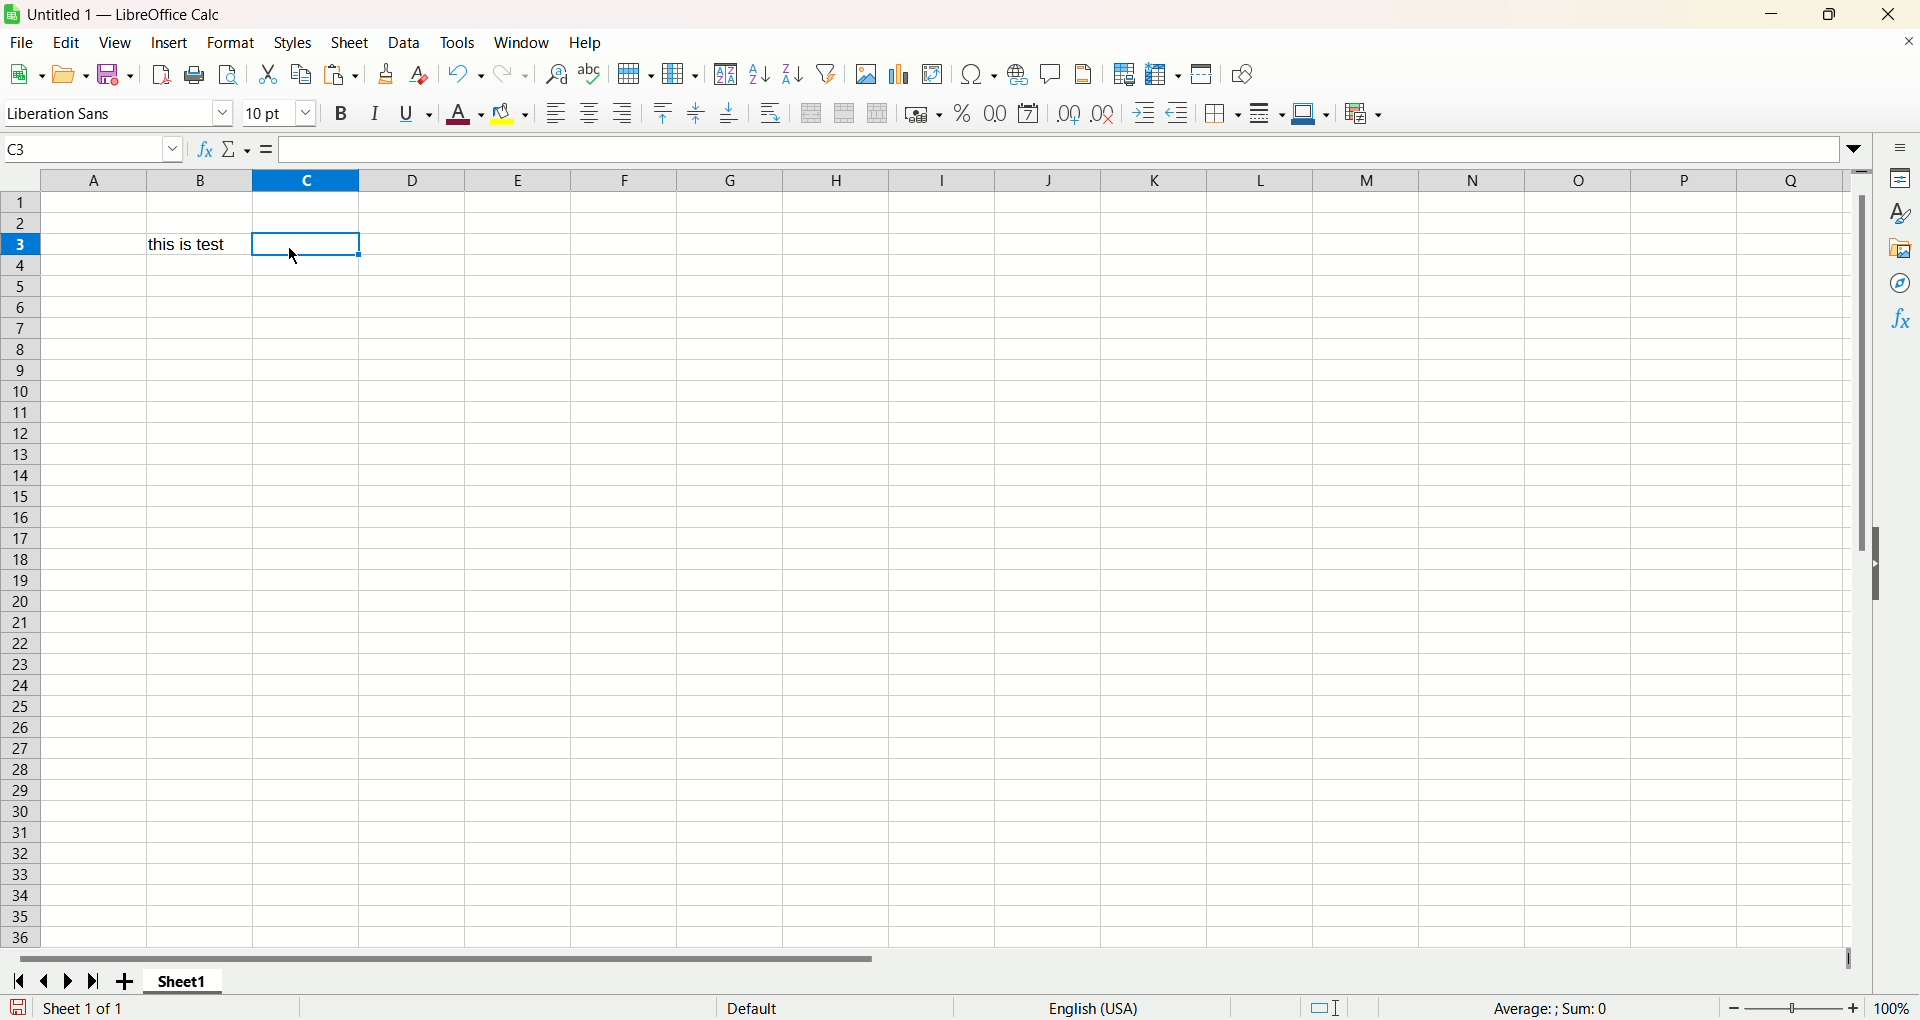  I want to click on cut, so click(270, 74).